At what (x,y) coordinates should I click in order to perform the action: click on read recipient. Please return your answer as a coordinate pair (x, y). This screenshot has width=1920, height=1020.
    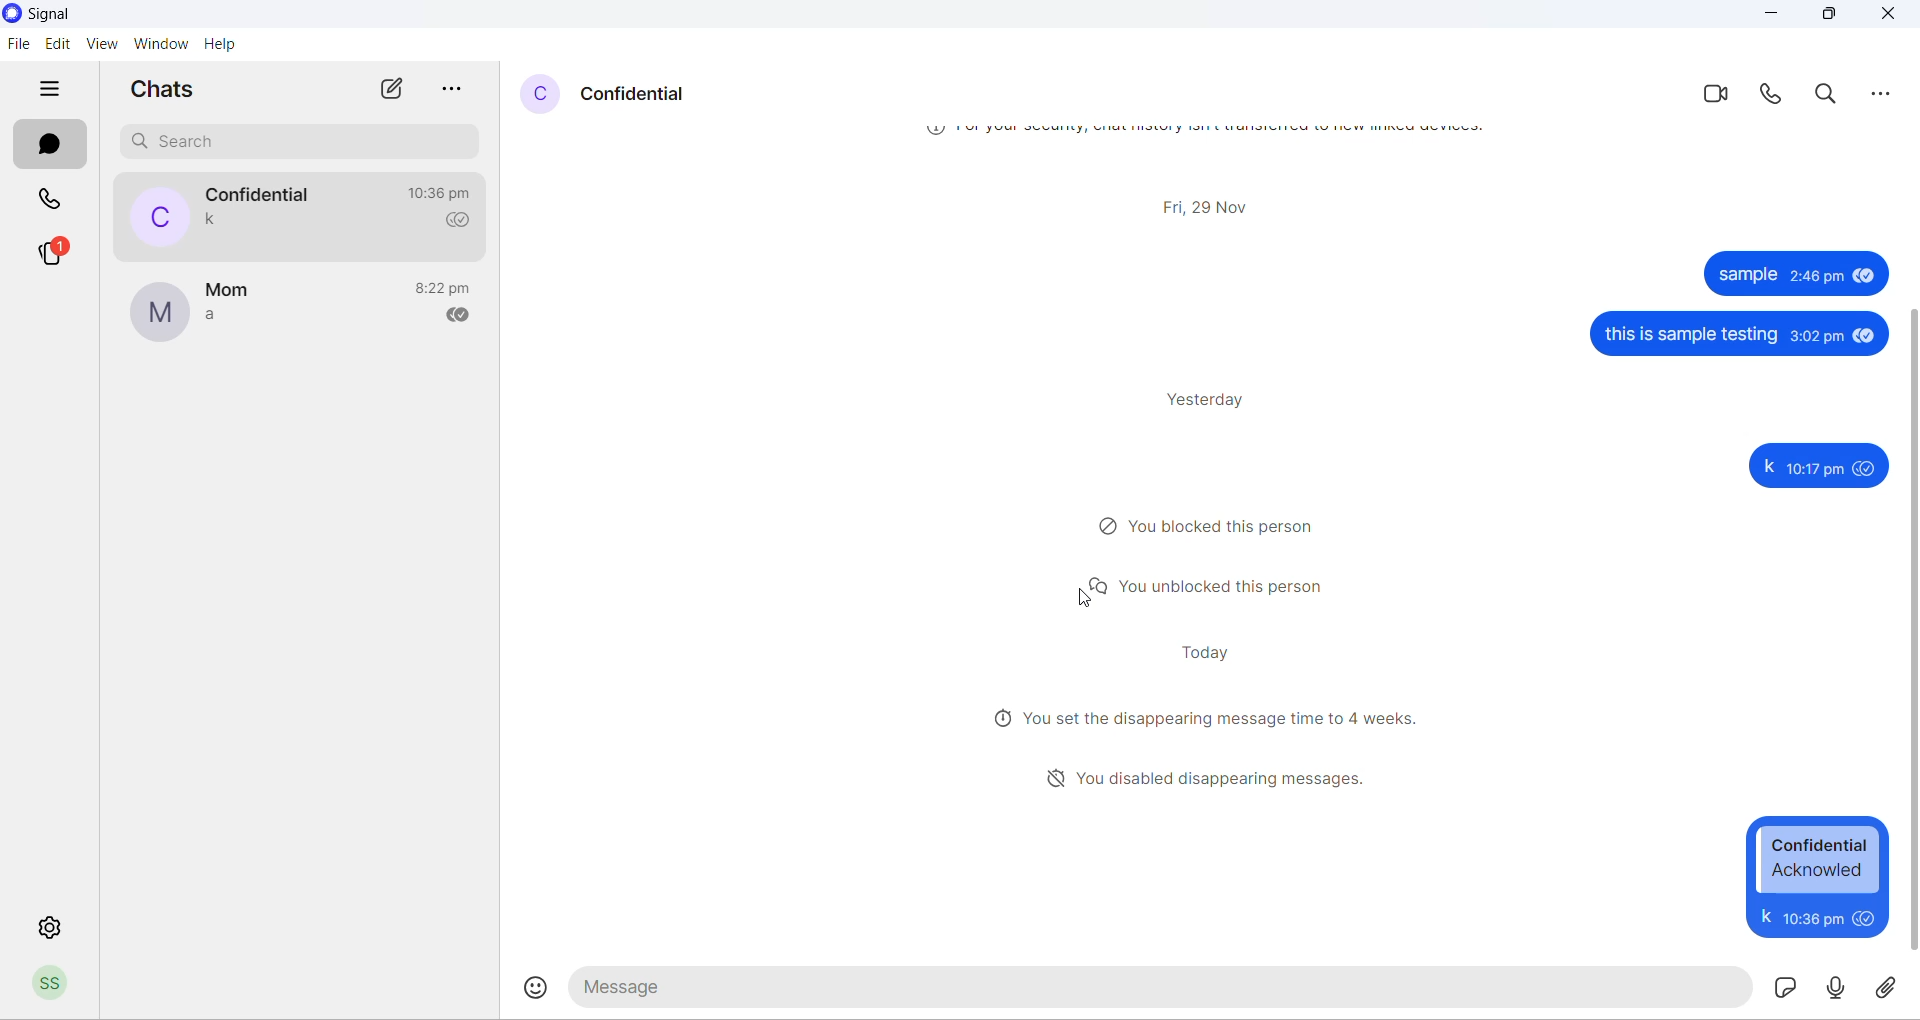
    Looking at the image, I should click on (460, 313).